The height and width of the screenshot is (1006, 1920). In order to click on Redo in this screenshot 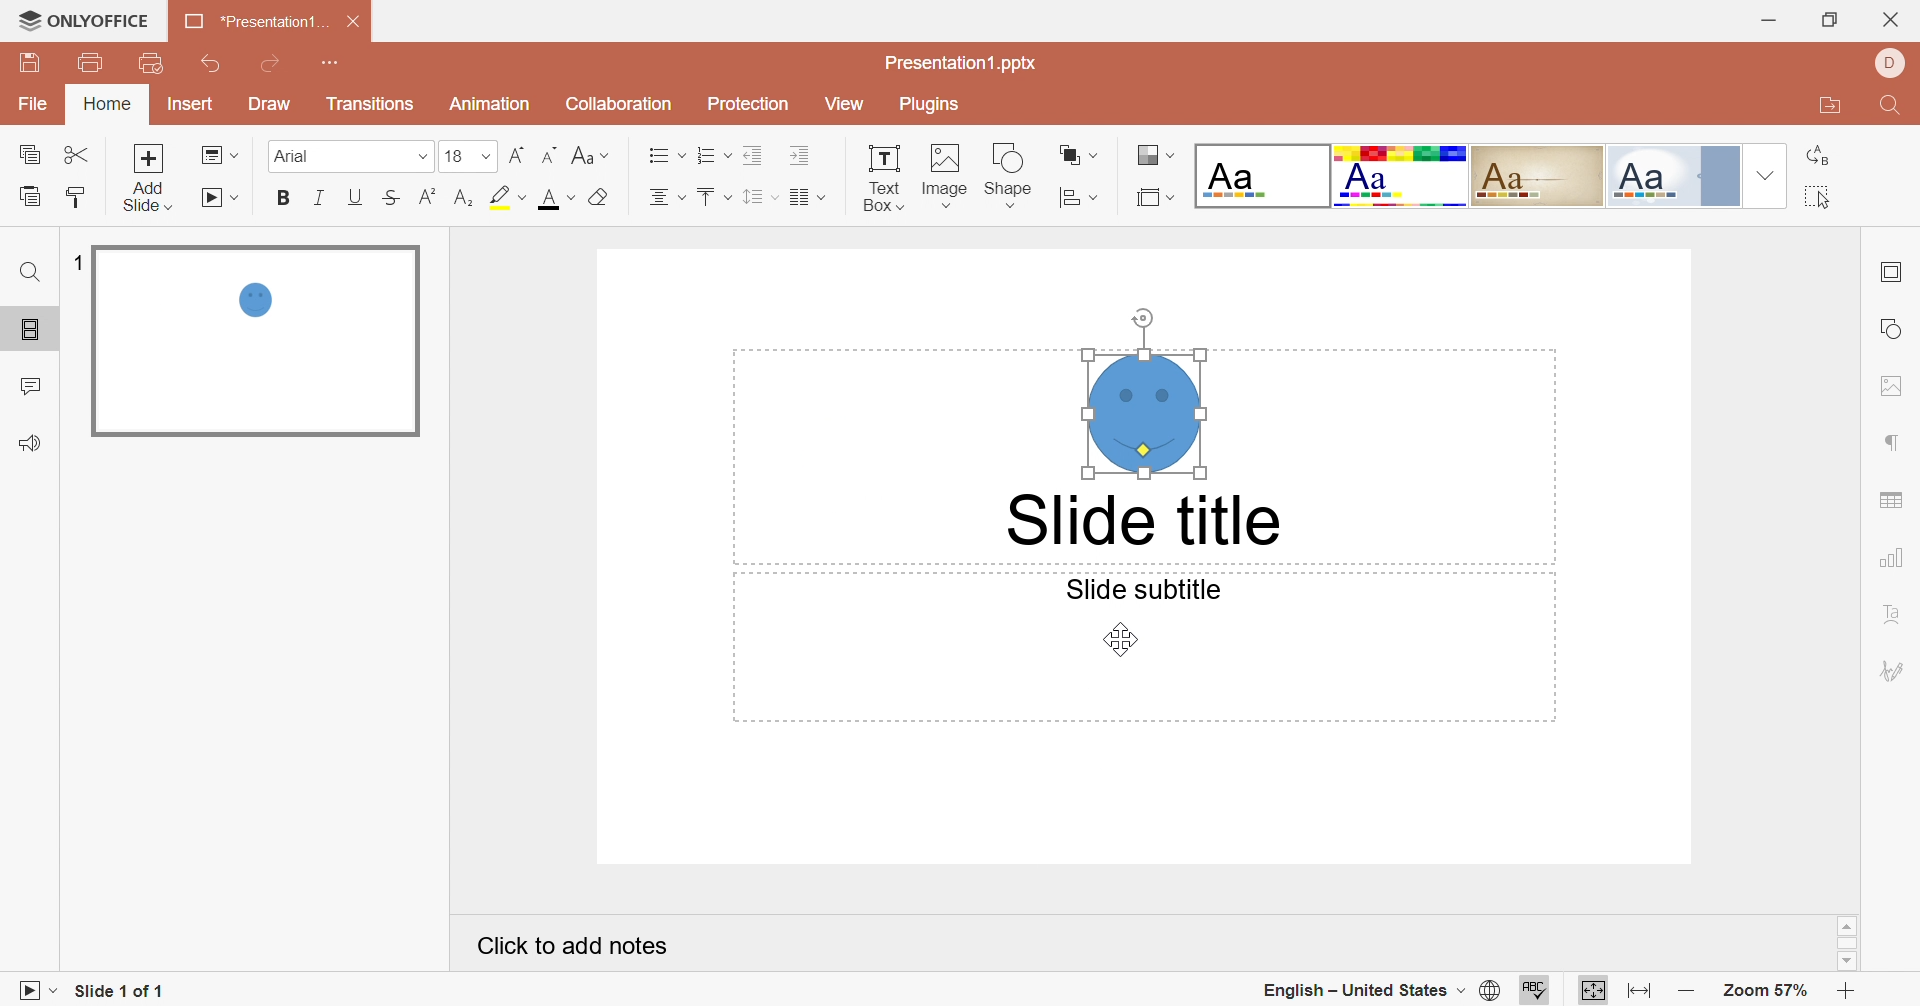, I will do `click(274, 64)`.